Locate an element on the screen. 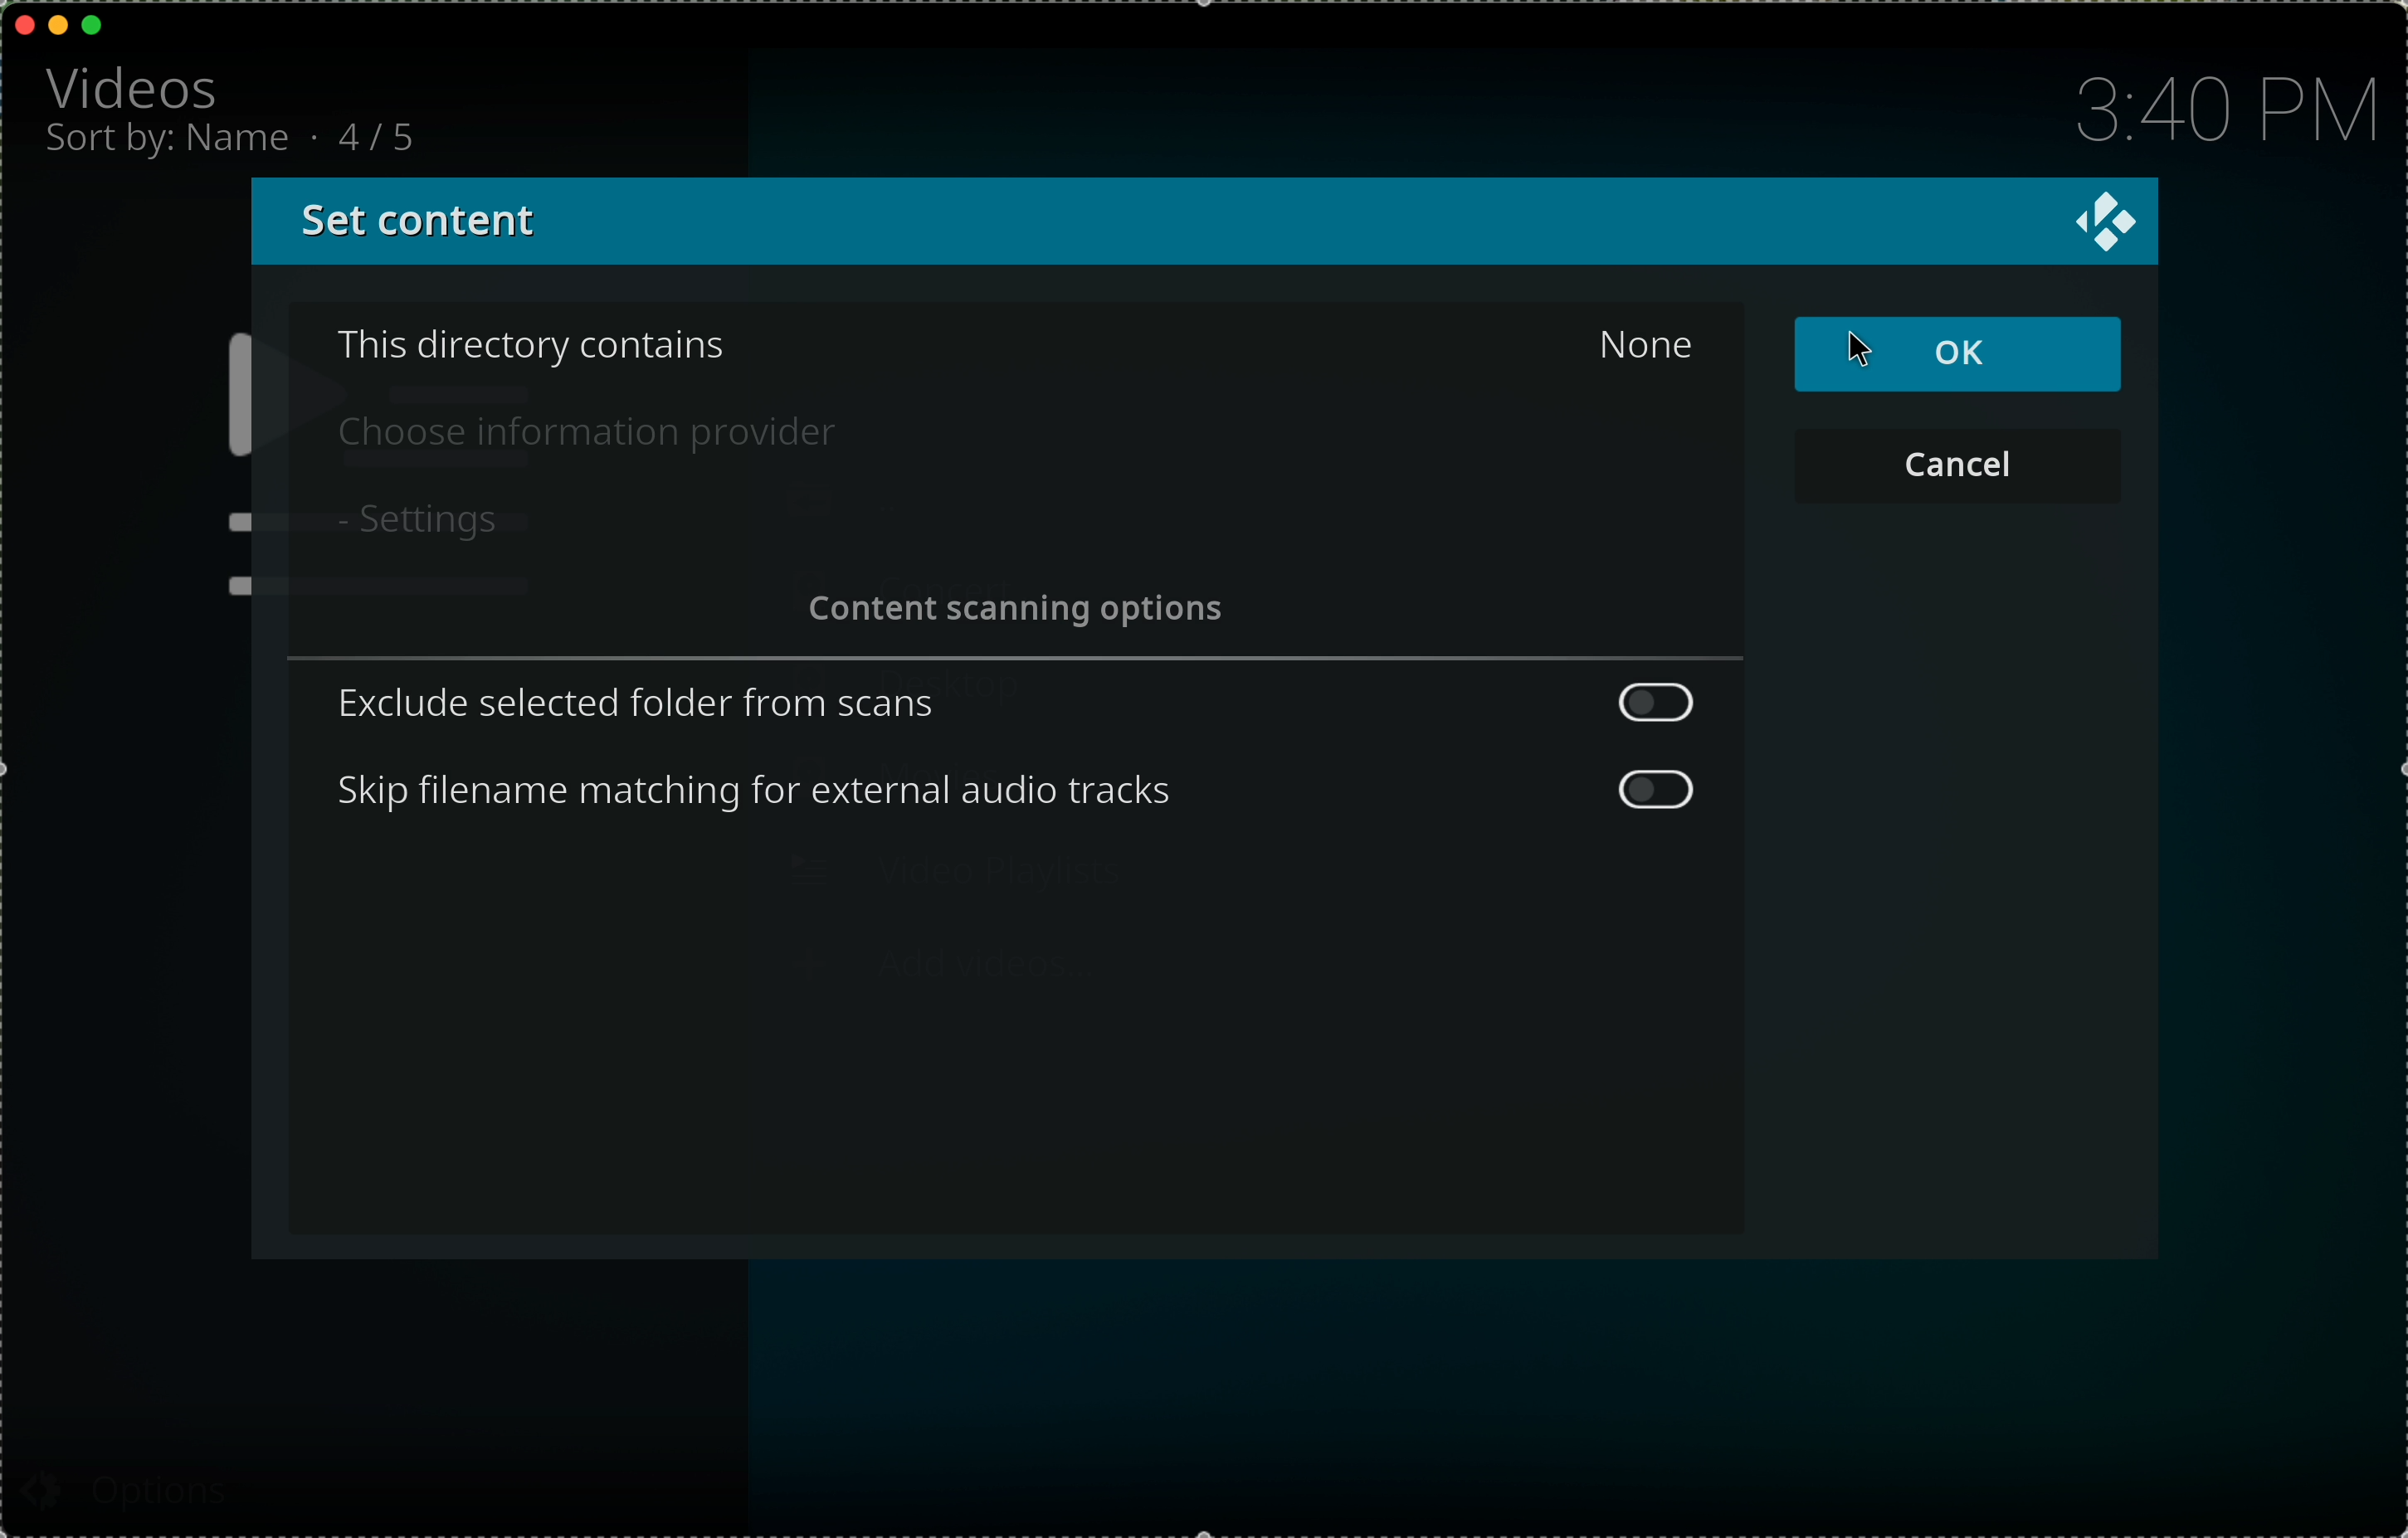  content scanning options is located at coordinates (1023, 613).